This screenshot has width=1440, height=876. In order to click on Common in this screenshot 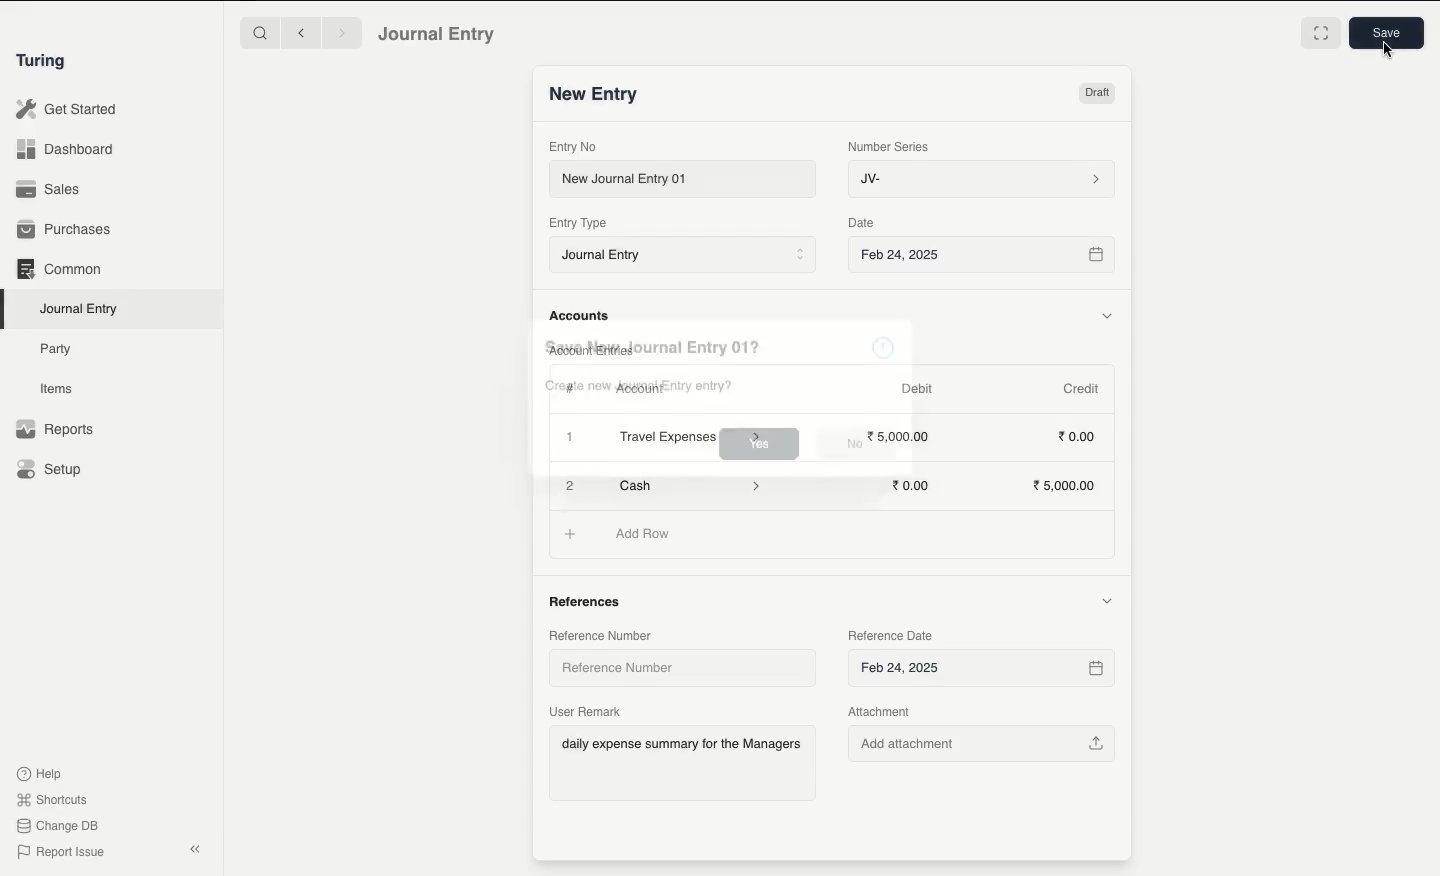, I will do `click(61, 269)`.